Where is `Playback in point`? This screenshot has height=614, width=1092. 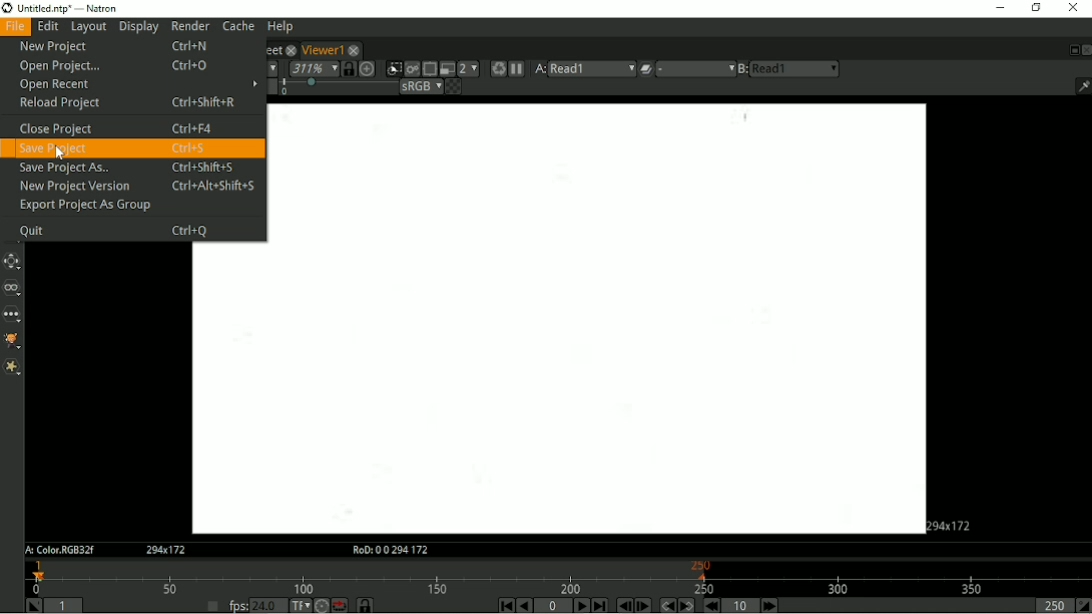
Playback in point is located at coordinates (63, 606).